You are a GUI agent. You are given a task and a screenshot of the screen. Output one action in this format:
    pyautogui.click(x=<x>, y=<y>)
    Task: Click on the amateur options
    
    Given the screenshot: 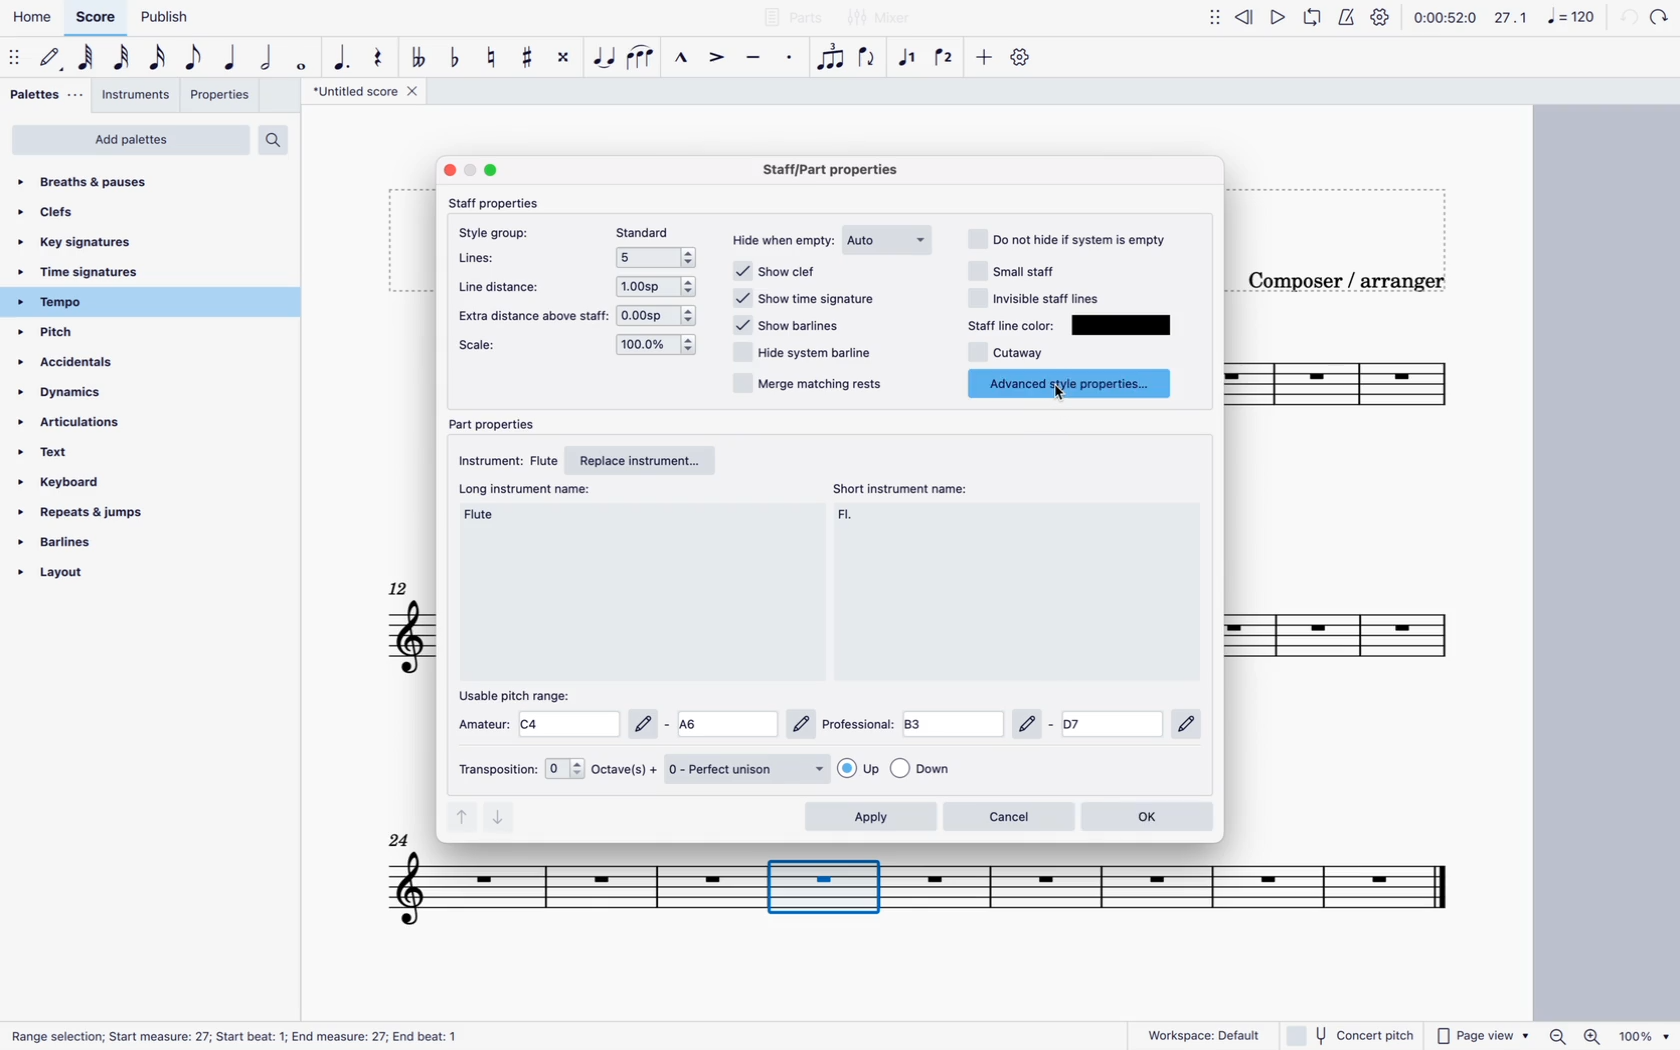 What is the action you would take?
    pyautogui.click(x=668, y=724)
    